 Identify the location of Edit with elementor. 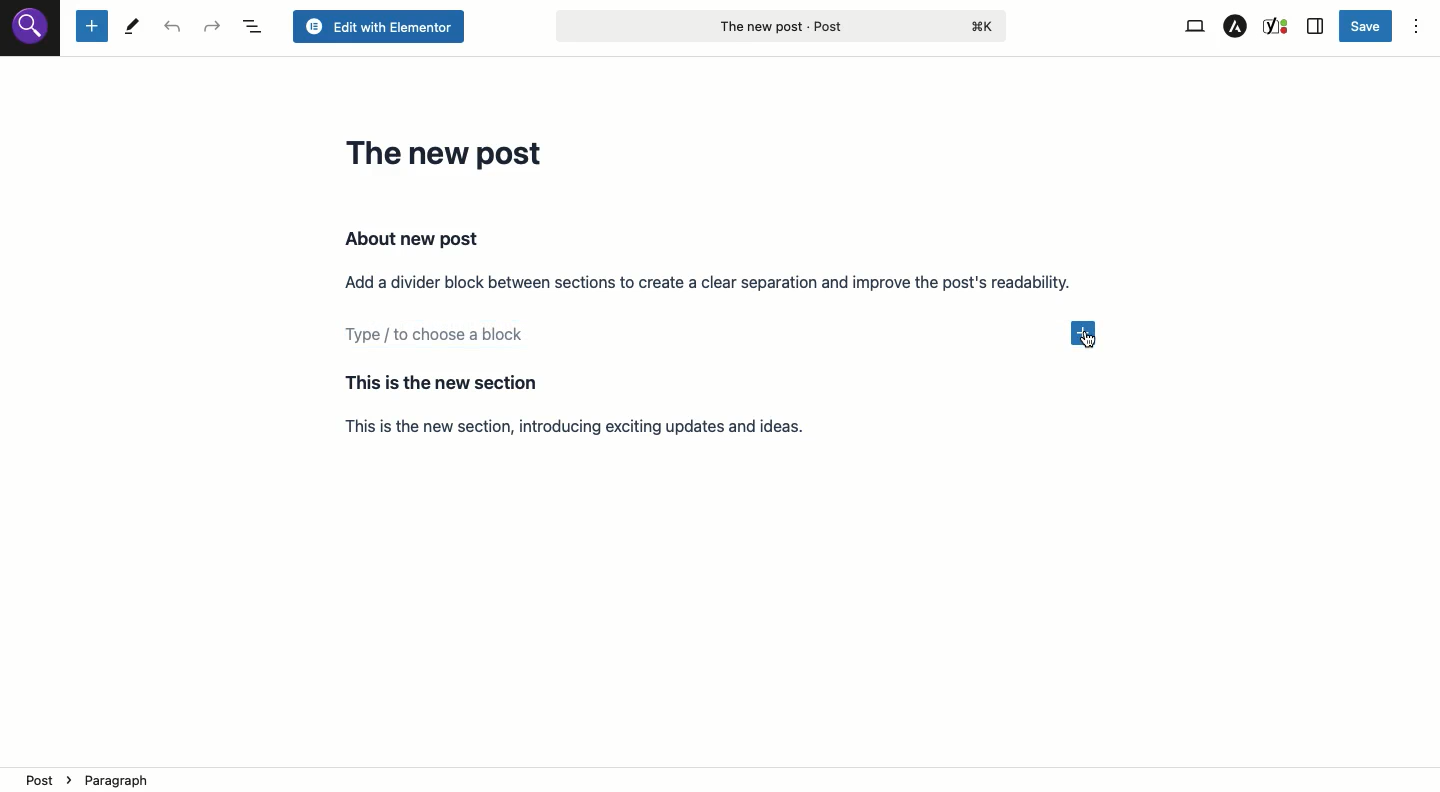
(377, 27).